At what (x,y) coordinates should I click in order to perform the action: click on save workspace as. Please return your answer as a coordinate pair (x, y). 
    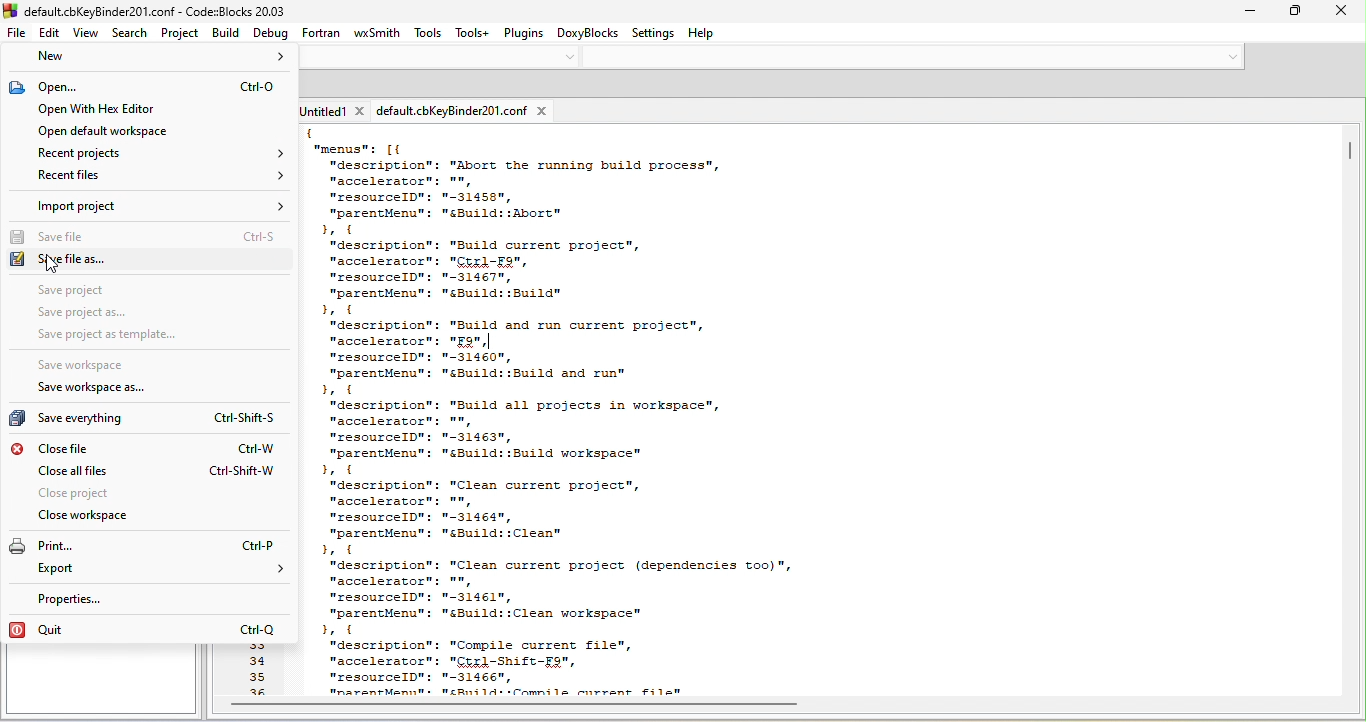
    Looking at the image, I should click on (96, 391).